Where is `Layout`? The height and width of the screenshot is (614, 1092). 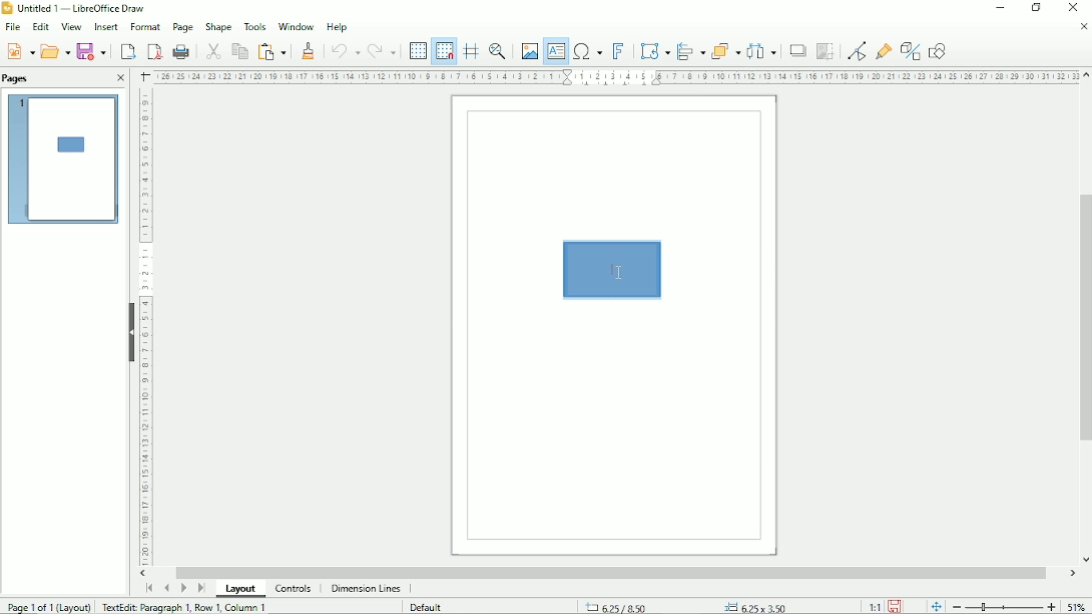
Layout is located at coordinates (241, 589).